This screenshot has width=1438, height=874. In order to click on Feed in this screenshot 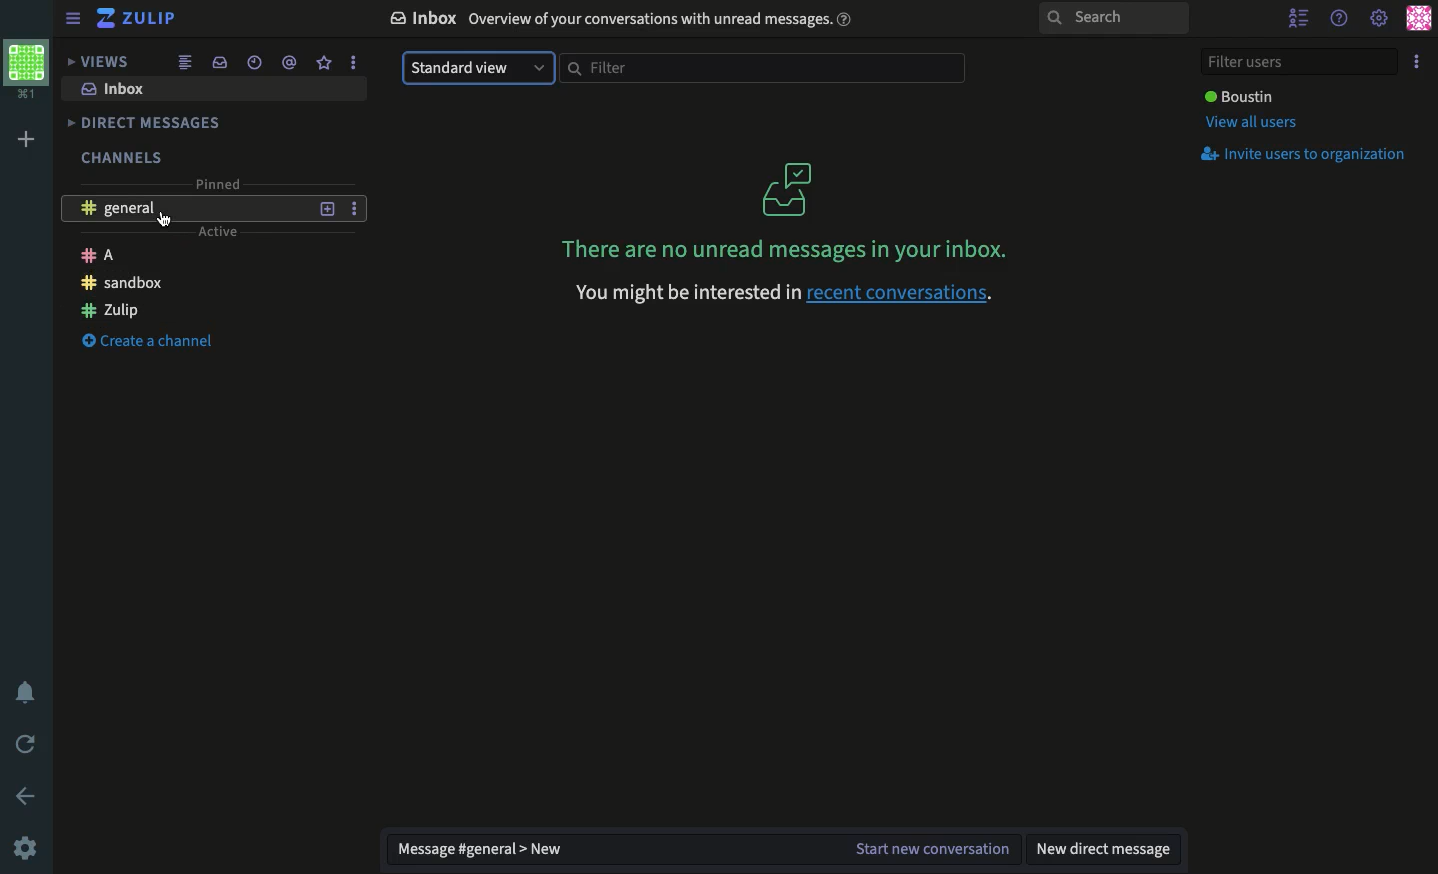, I will do `click(187, 61)`.